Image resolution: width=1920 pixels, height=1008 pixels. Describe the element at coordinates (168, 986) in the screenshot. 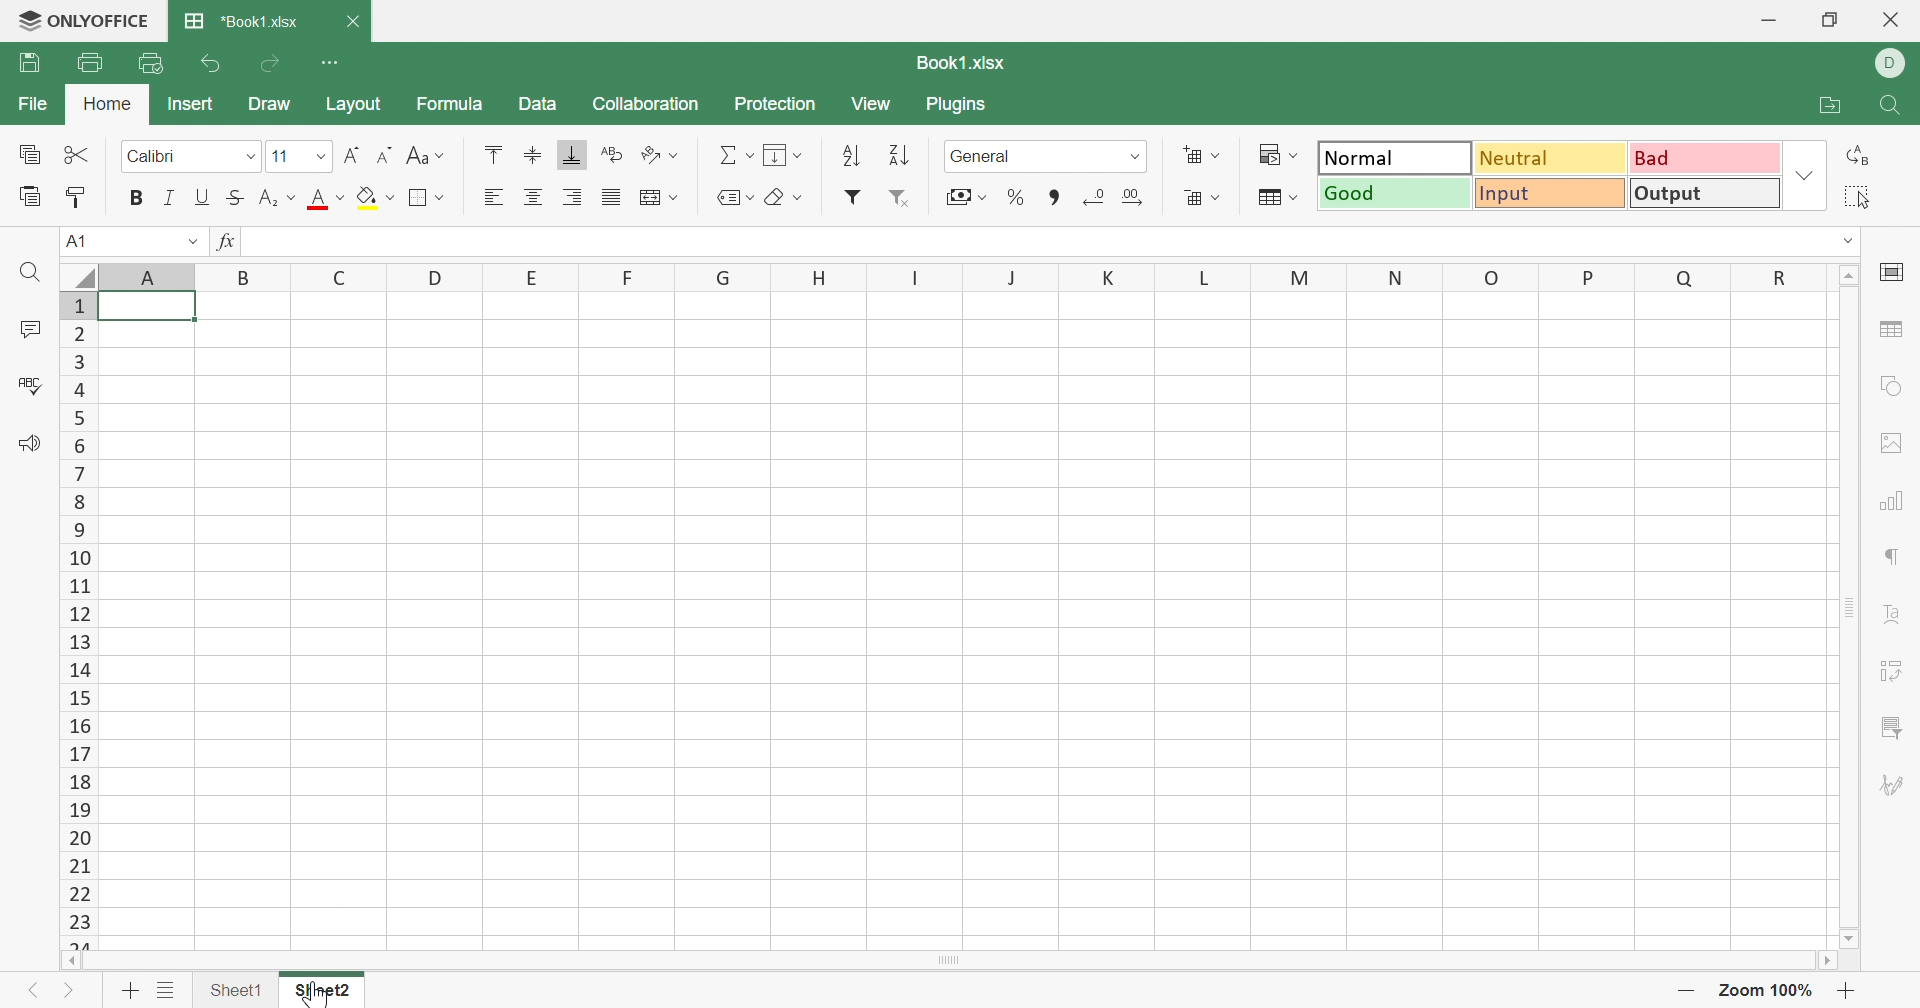

I see `List of sheets` at that location.